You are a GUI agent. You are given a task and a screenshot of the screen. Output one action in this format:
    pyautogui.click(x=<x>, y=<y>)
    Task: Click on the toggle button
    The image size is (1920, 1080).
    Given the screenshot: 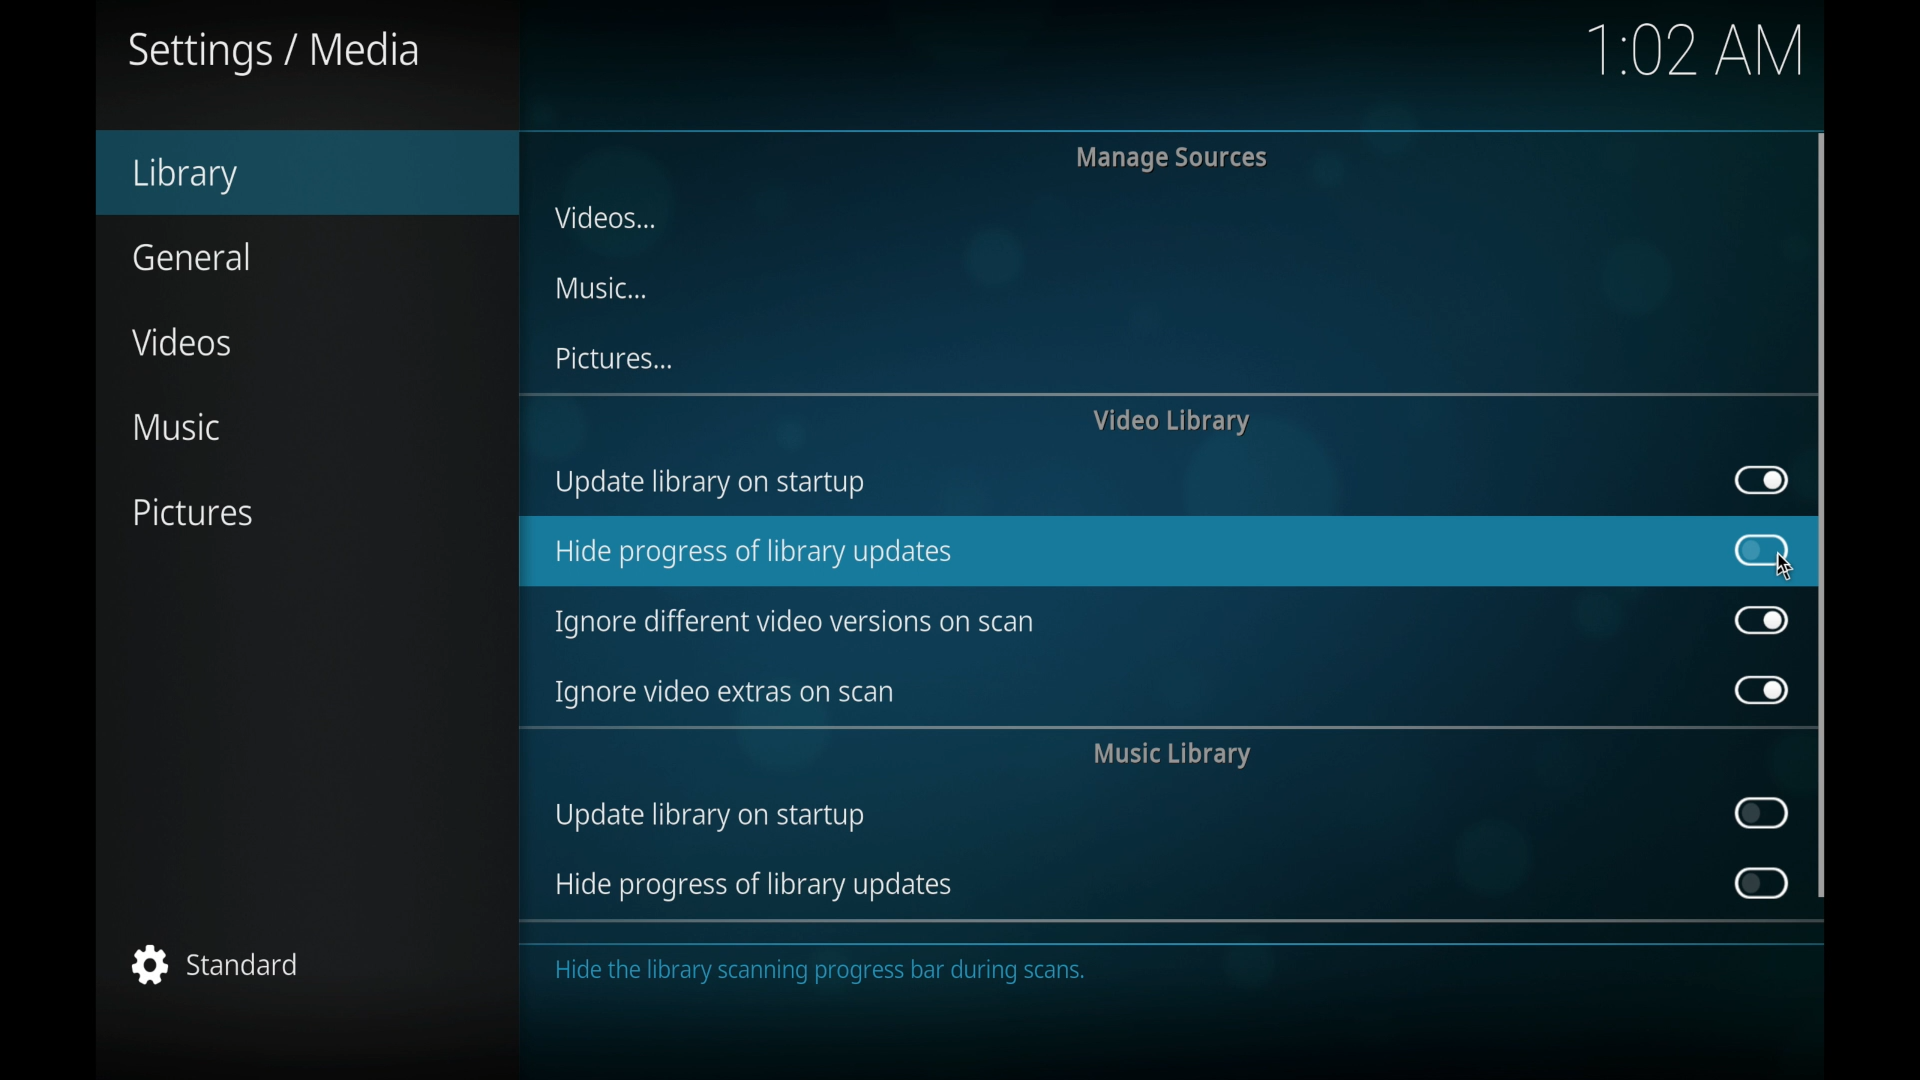 What is the action you would take?
    pyautogui.click(x=1763, y=883)
    